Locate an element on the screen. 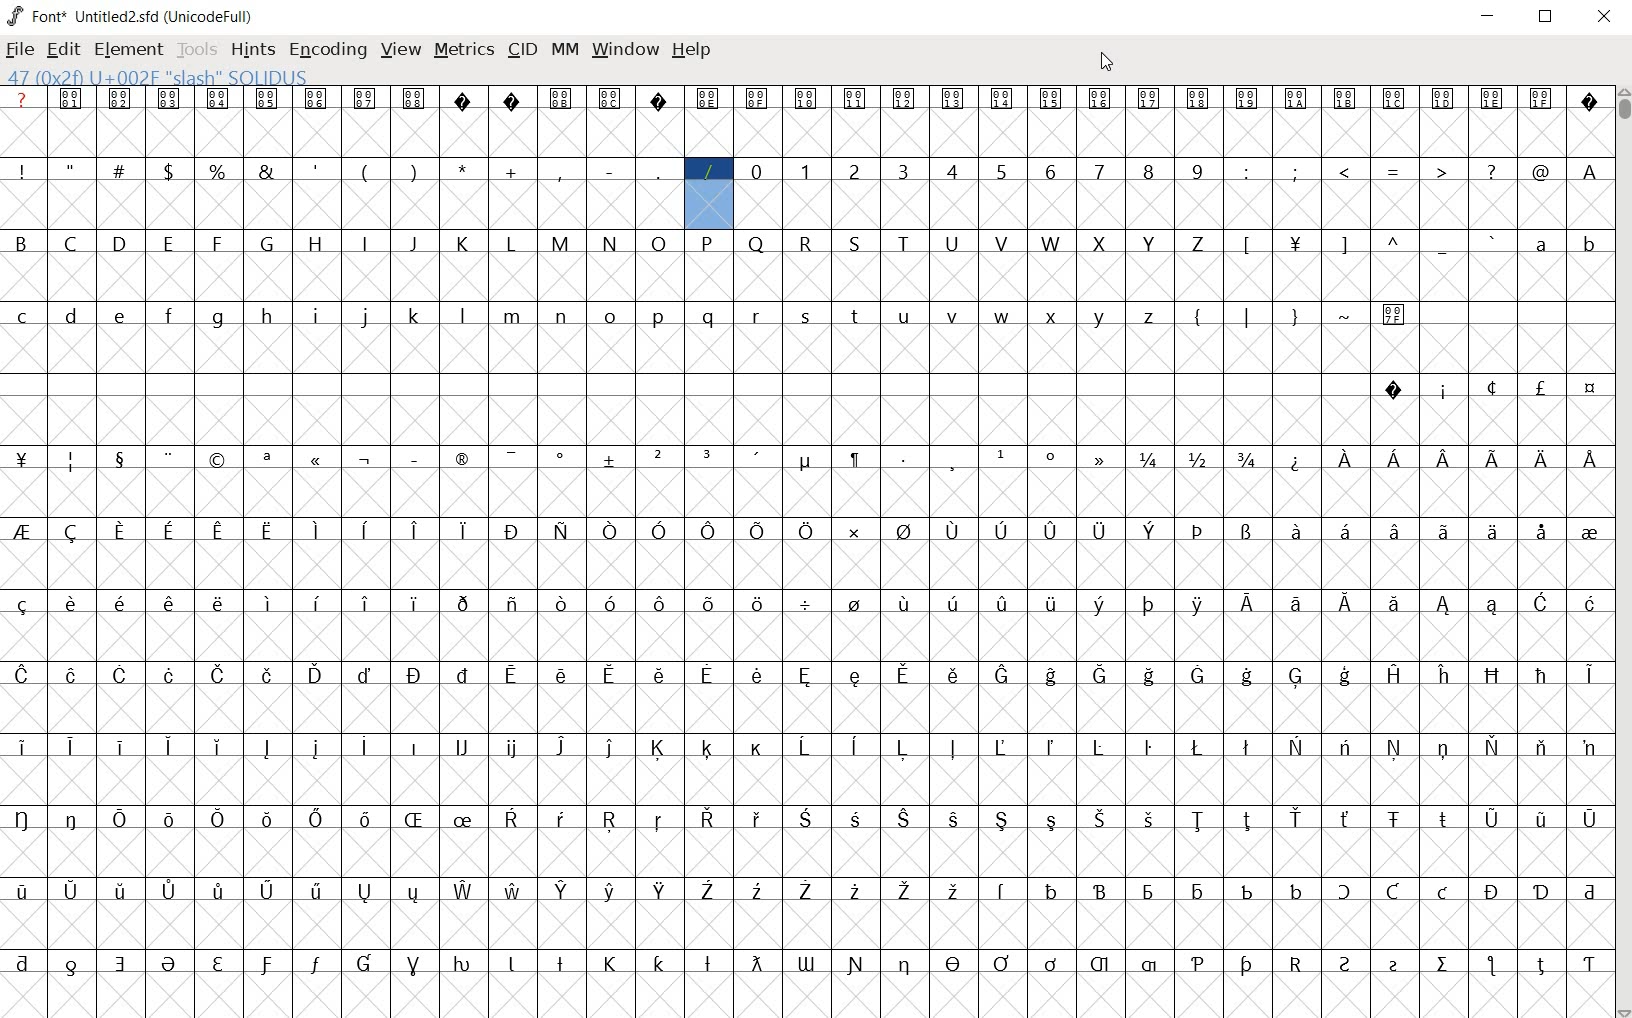 This screenshot has height=1018, width=1632. glyph is located at coordinates (1591, 247).